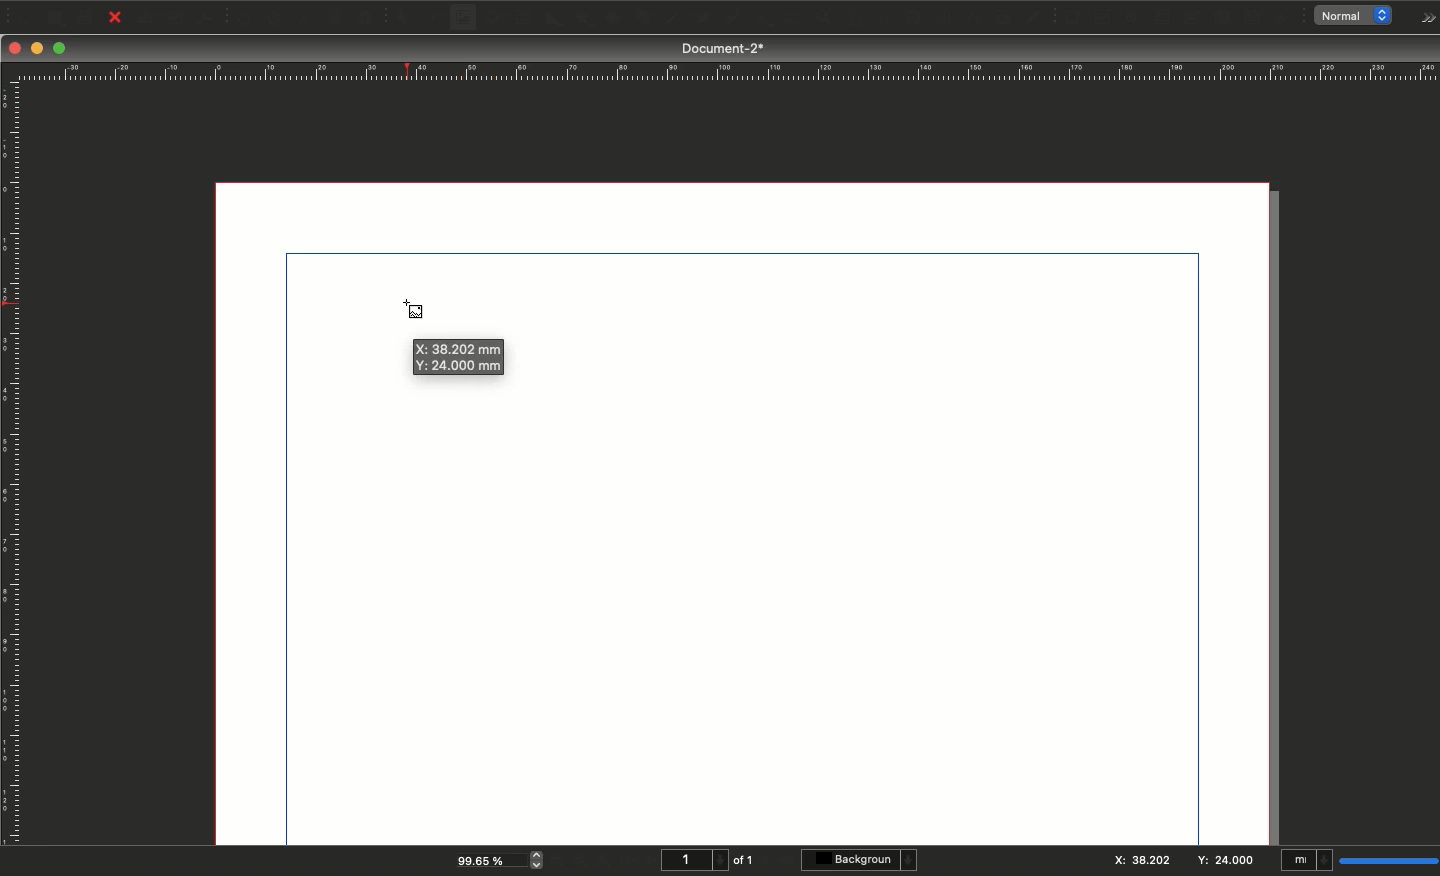 This screenshot has height=876, width=1440. I want to click on Document-2*, so click(725, 48).